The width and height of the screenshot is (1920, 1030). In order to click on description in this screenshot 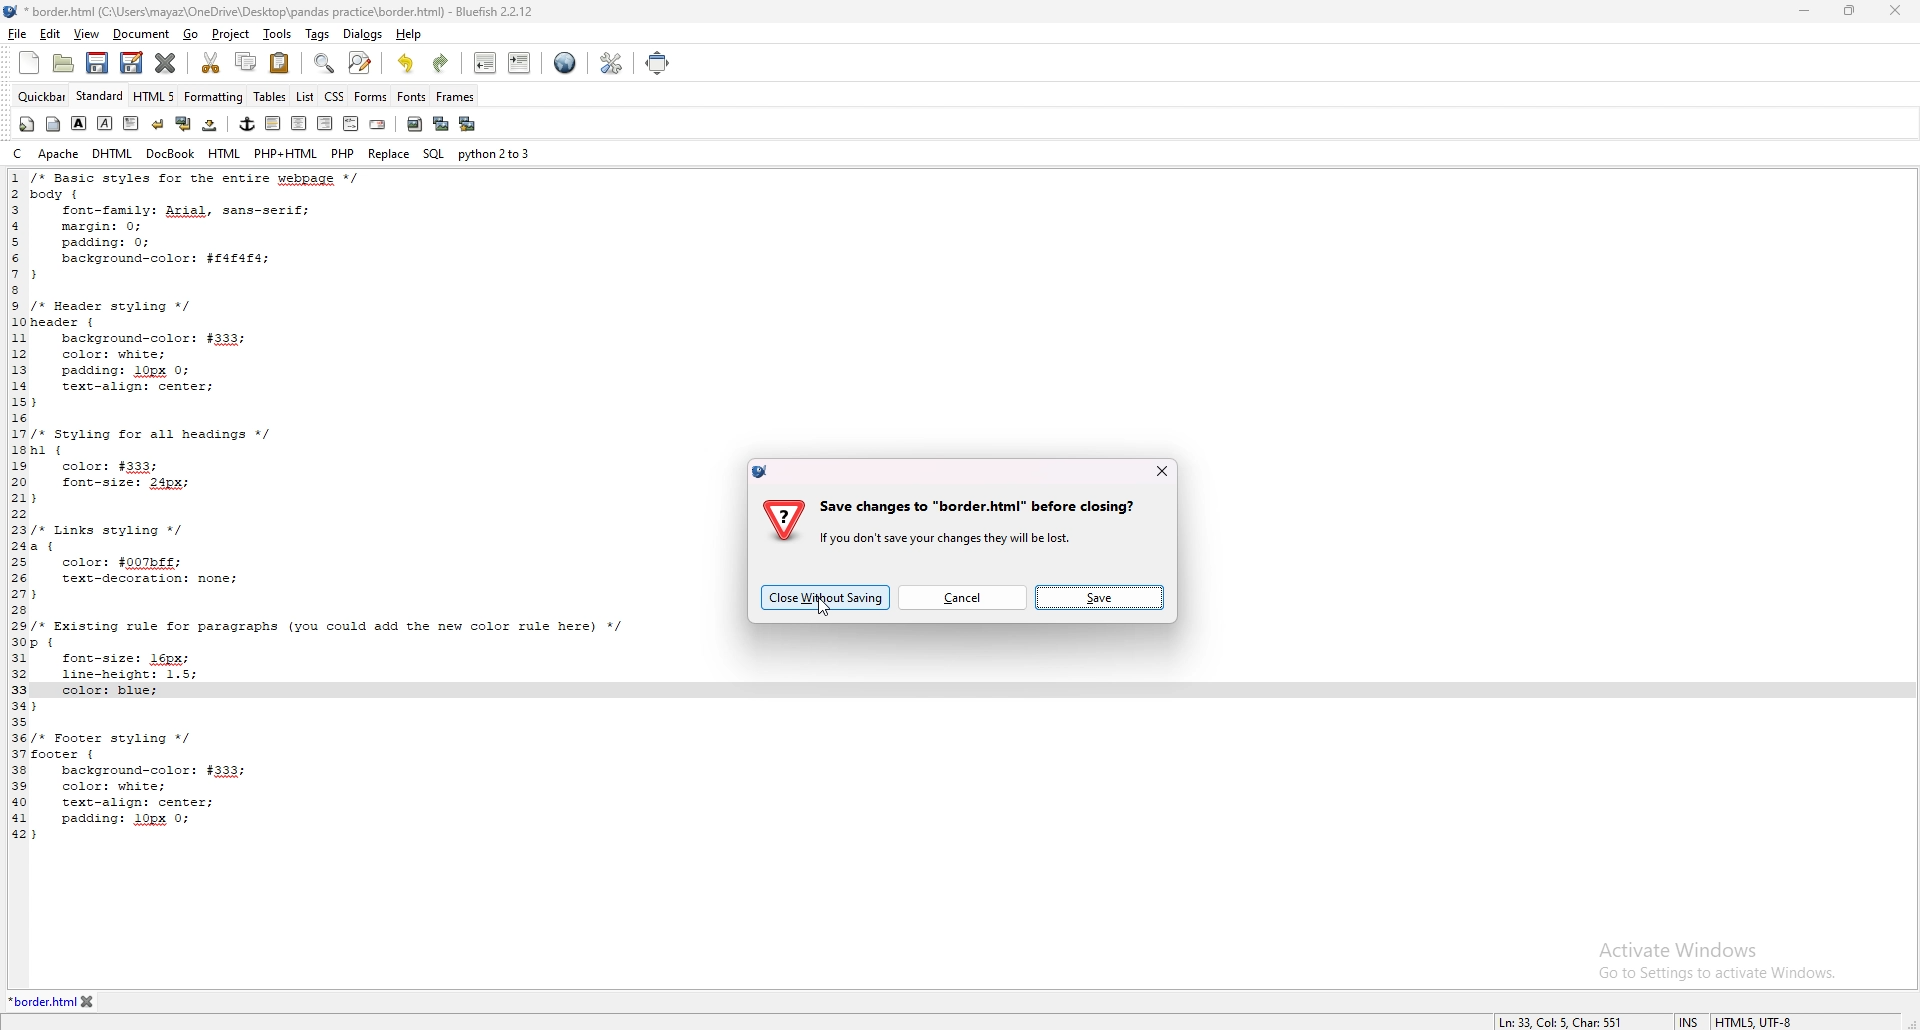, I will do `click(1561, 1018)`.